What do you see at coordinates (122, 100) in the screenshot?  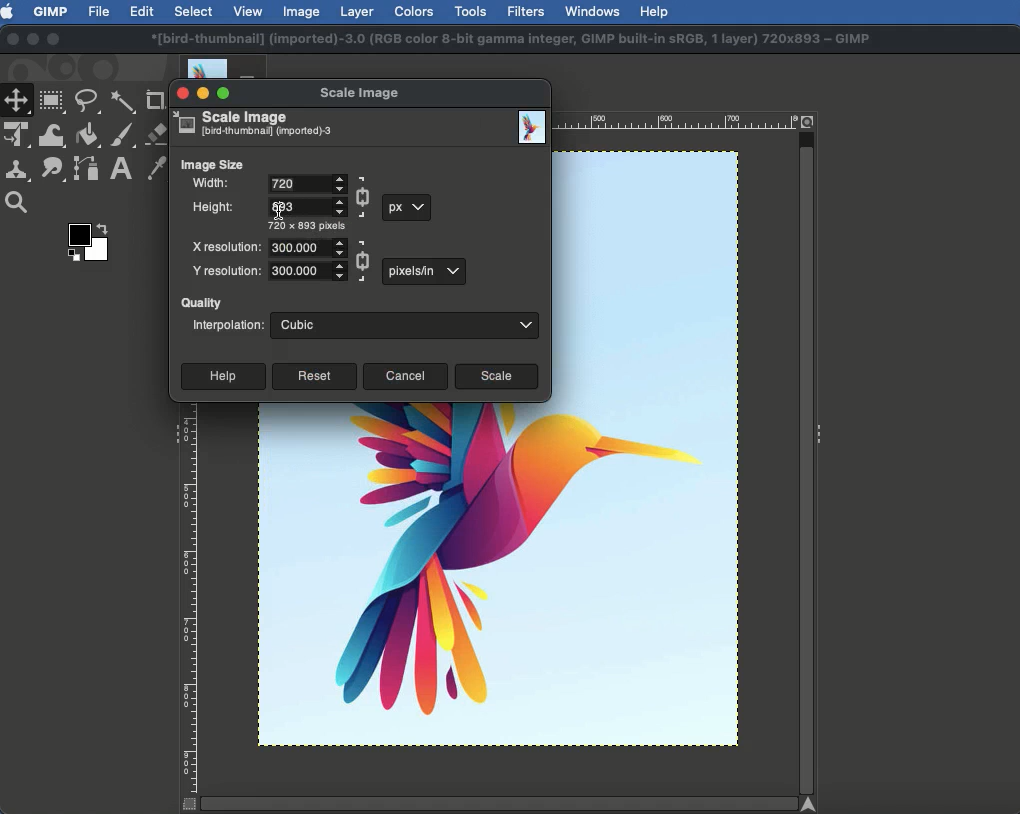 I see `Fuzzy selector` at bounding box center [122, 100].